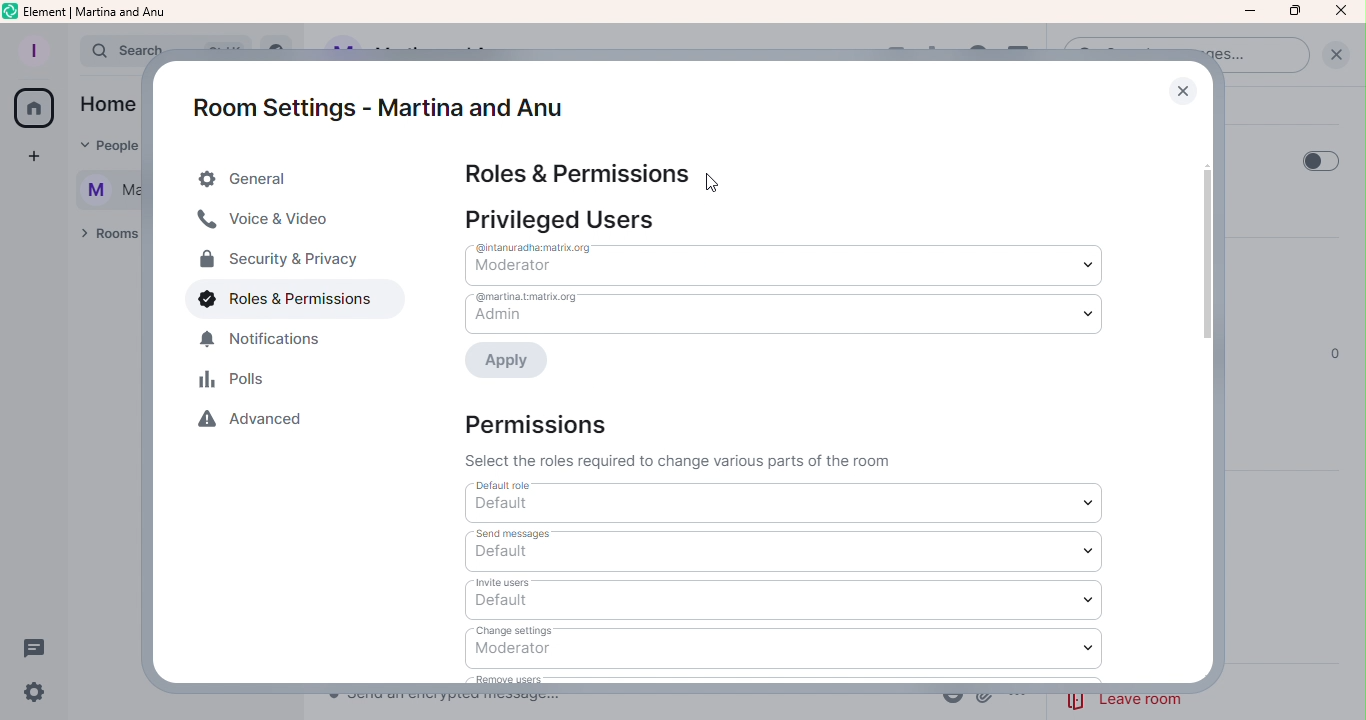 The width and height of the screenshot is (1366, 720). I want to click on People, so click(108, 147).